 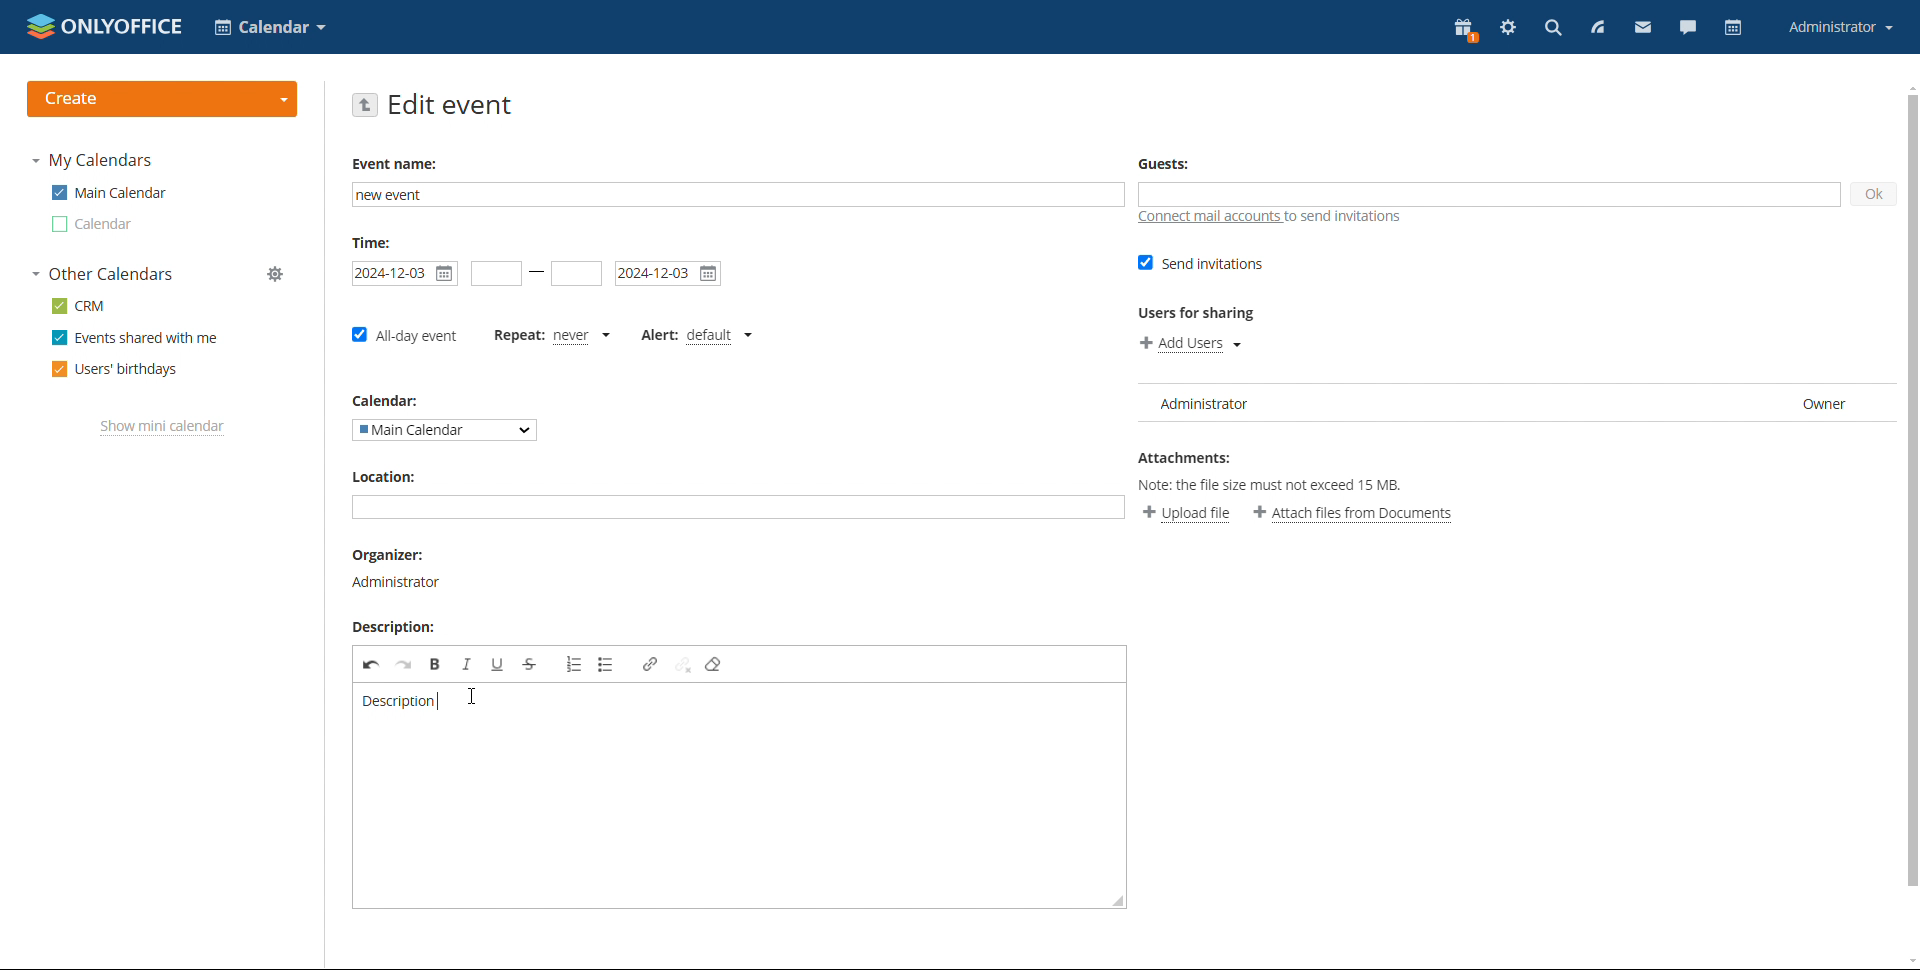 What do you see at coordinates (270, 27) in the screenshot?
I see `select application` at bounding box center [270, 27].